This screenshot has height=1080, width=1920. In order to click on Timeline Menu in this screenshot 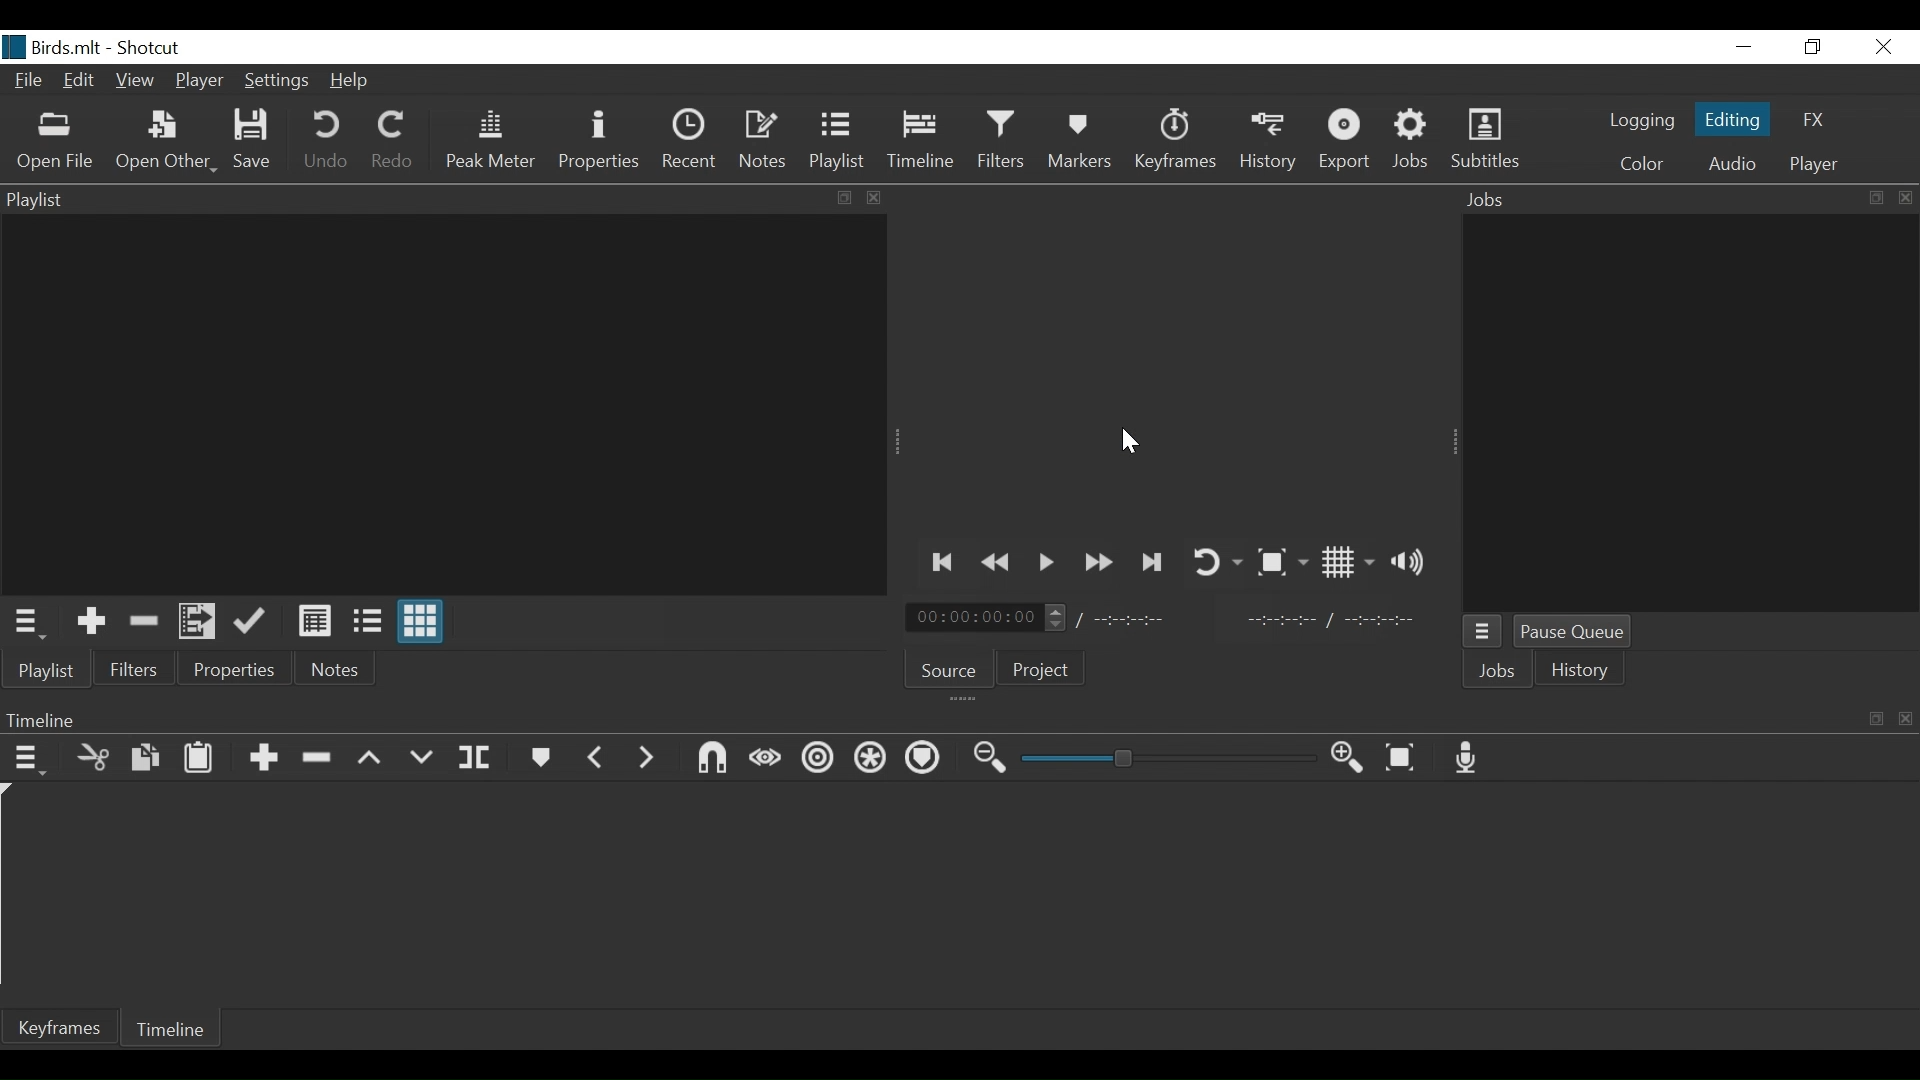, I will do `click(29, 757)`.